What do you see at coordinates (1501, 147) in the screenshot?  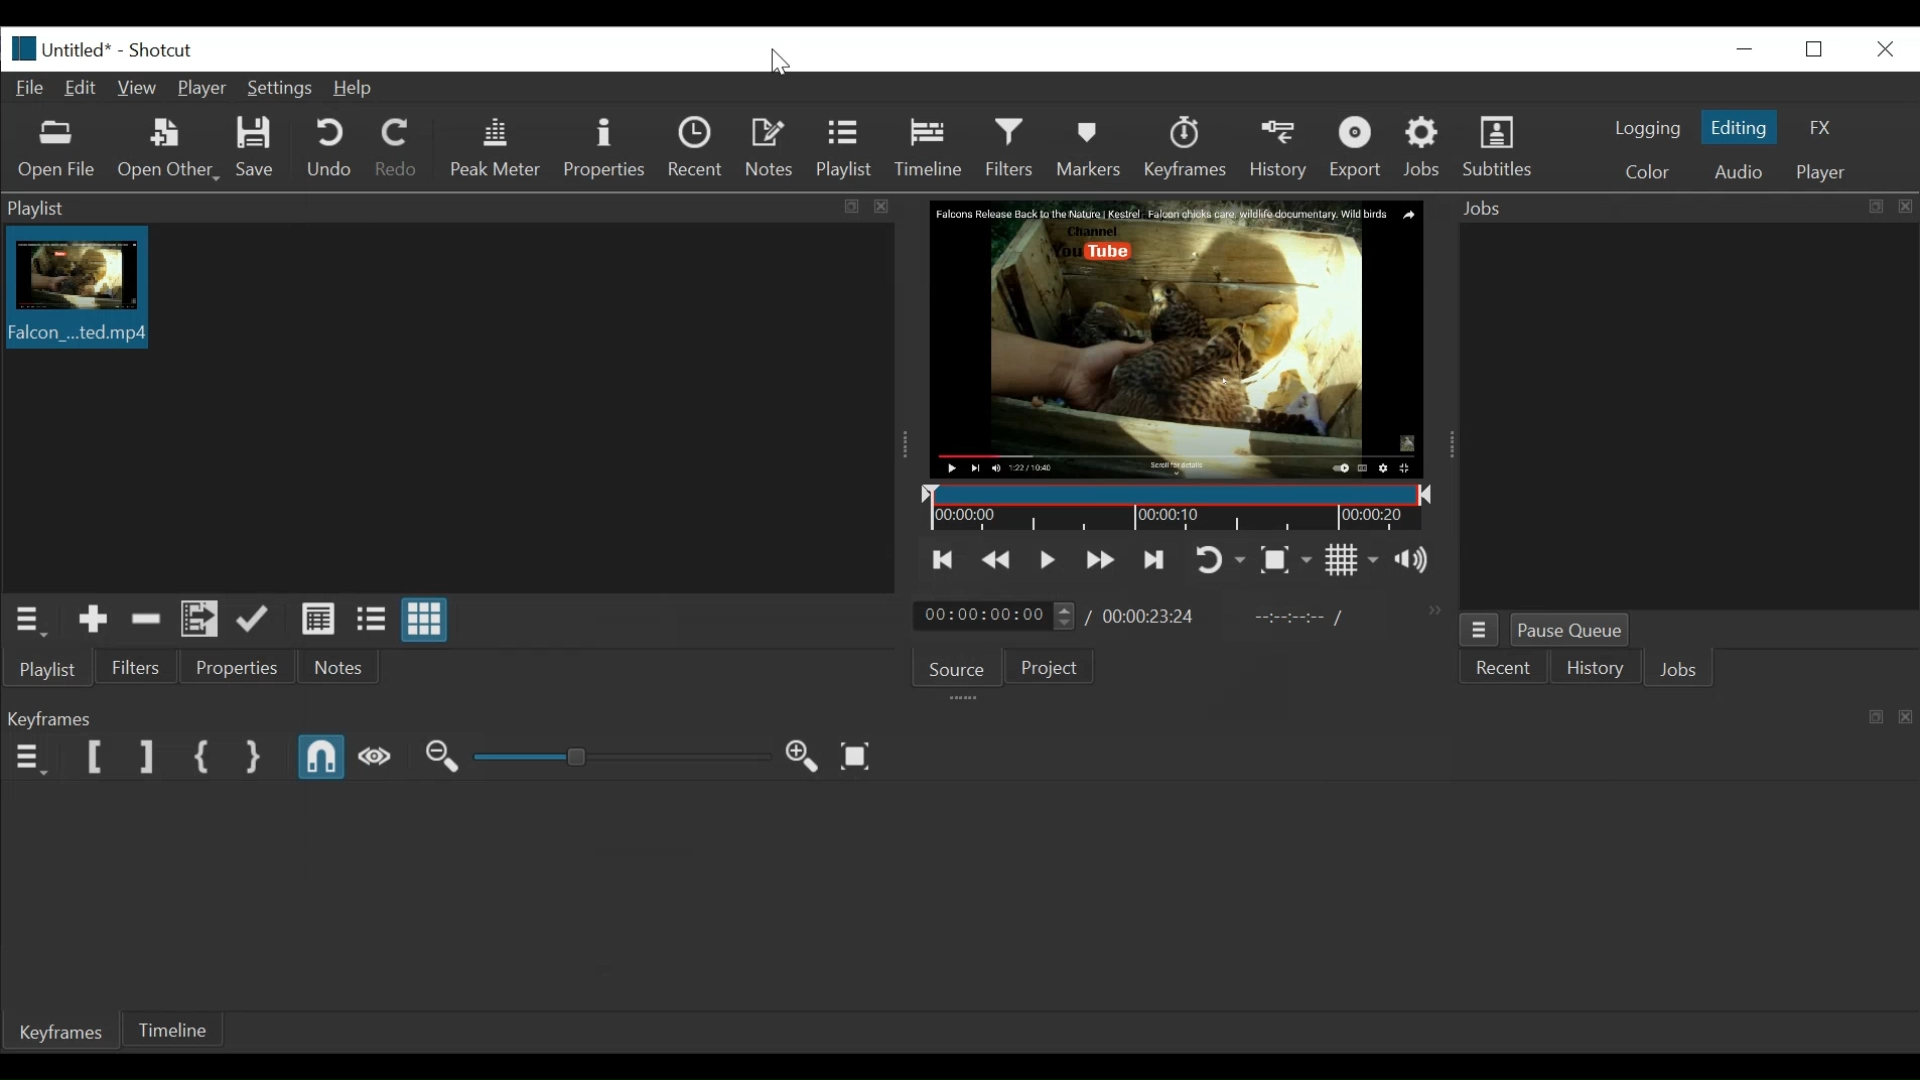 I see `Subtitles` at bounding box center [1501, 147].